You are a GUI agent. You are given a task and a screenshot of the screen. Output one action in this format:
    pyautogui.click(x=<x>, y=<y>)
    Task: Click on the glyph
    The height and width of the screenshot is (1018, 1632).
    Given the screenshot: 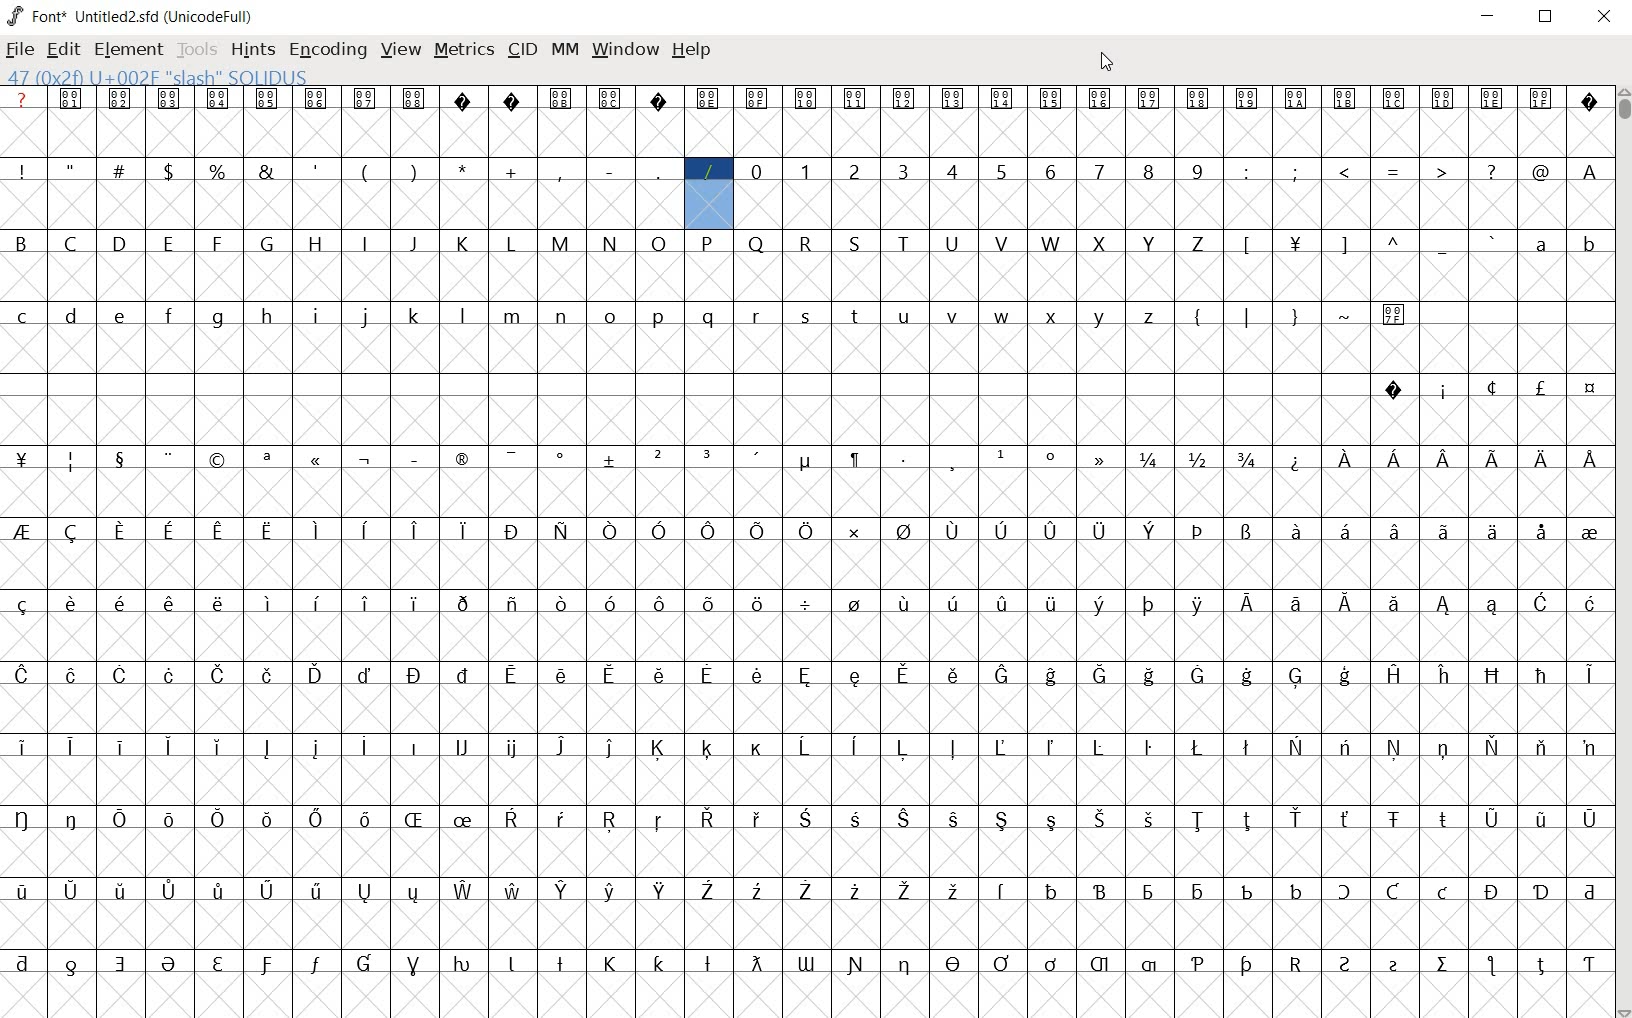 What is the action you would take?
    pyautogui.click(x=658, y=821)
    